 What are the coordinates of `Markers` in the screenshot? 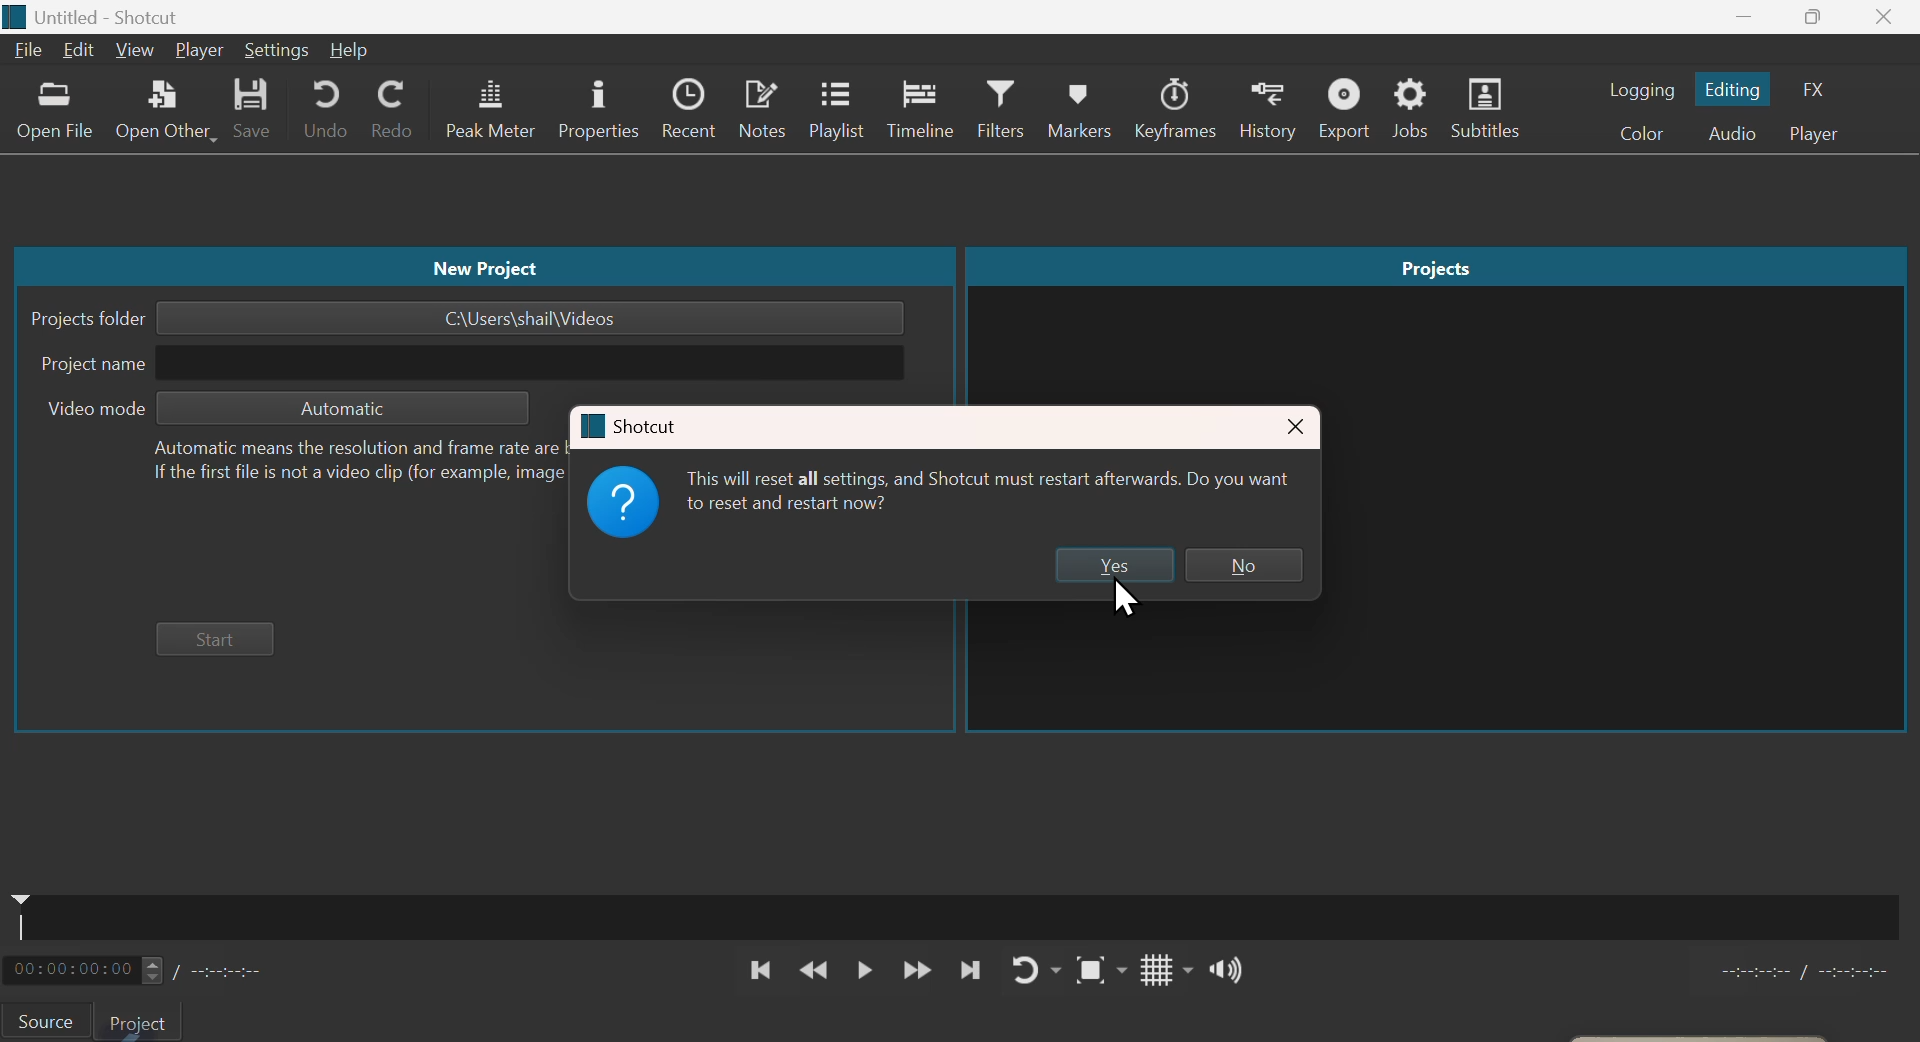 It's located at (1083, 108).